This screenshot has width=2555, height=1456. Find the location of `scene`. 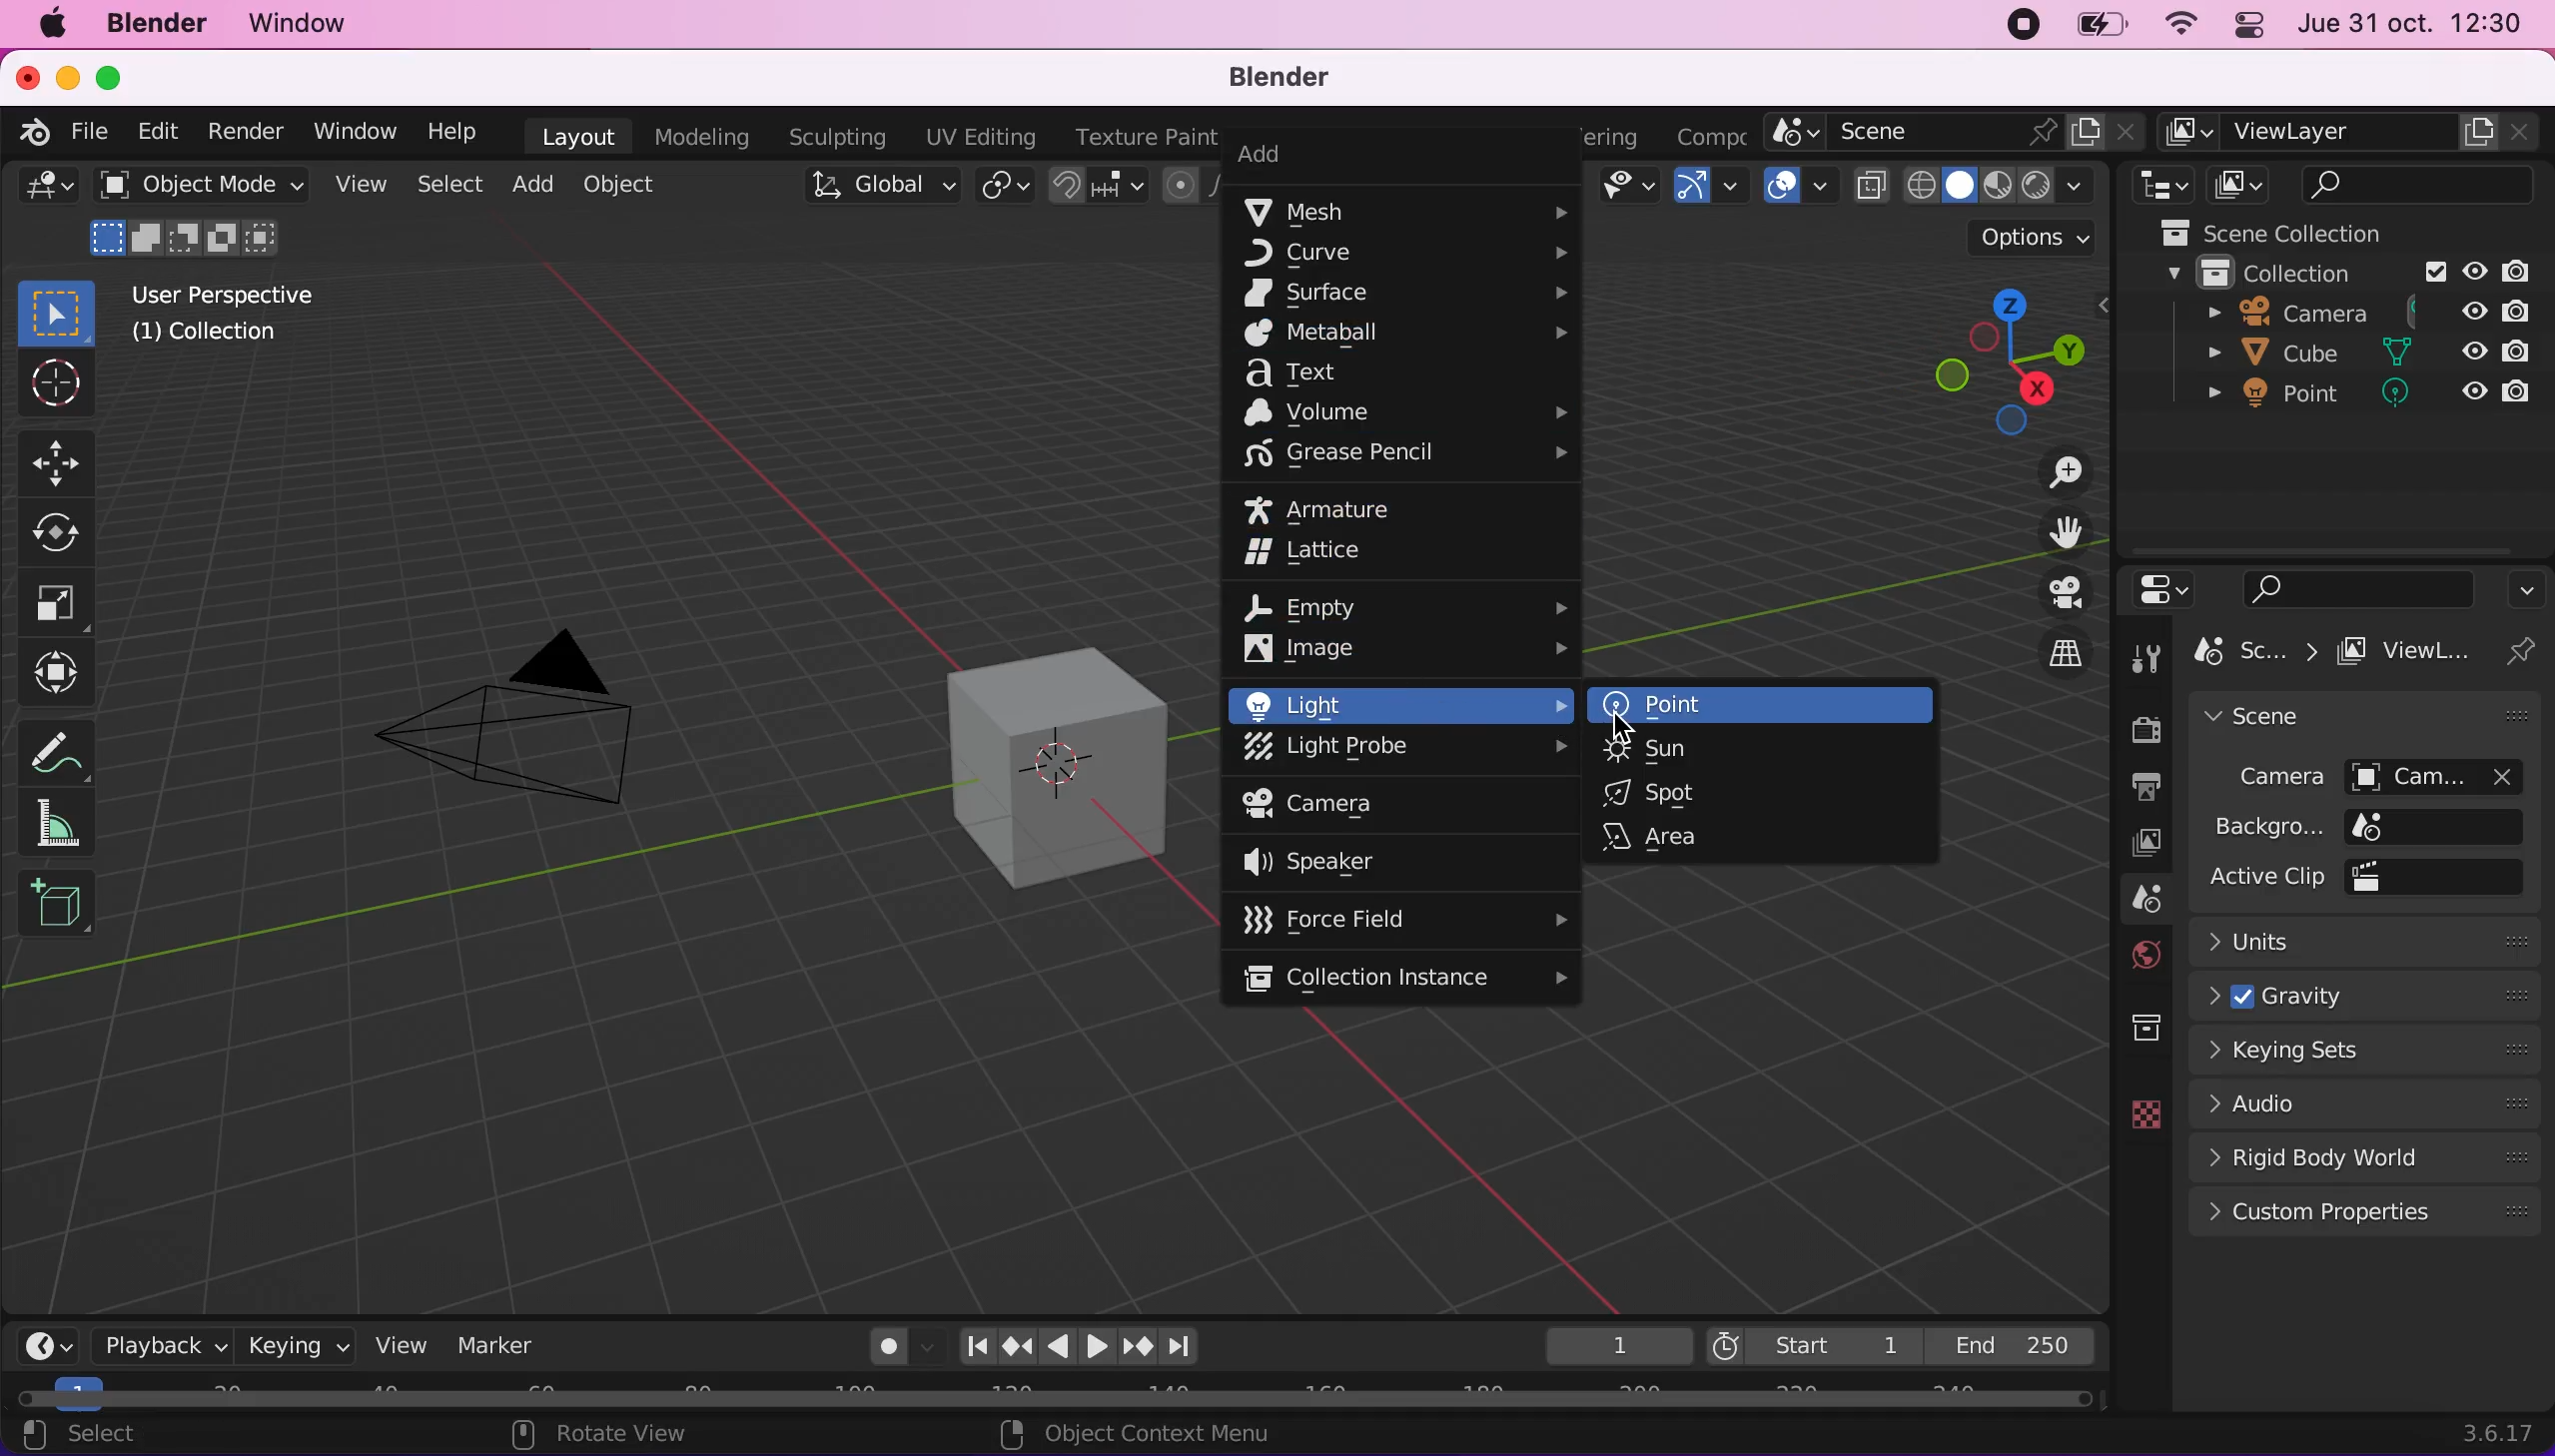

scene is located at coordinates (2138, 900).